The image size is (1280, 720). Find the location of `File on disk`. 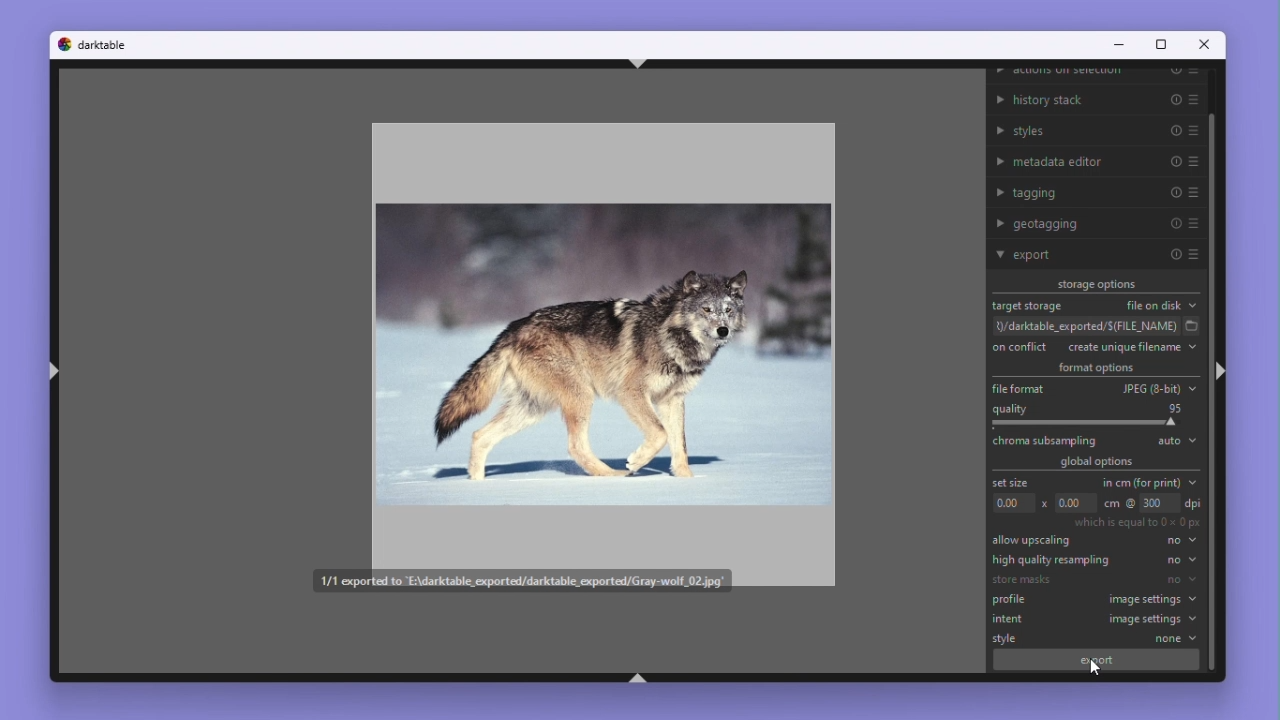

File on disk is located at coordinates (1164, 304).